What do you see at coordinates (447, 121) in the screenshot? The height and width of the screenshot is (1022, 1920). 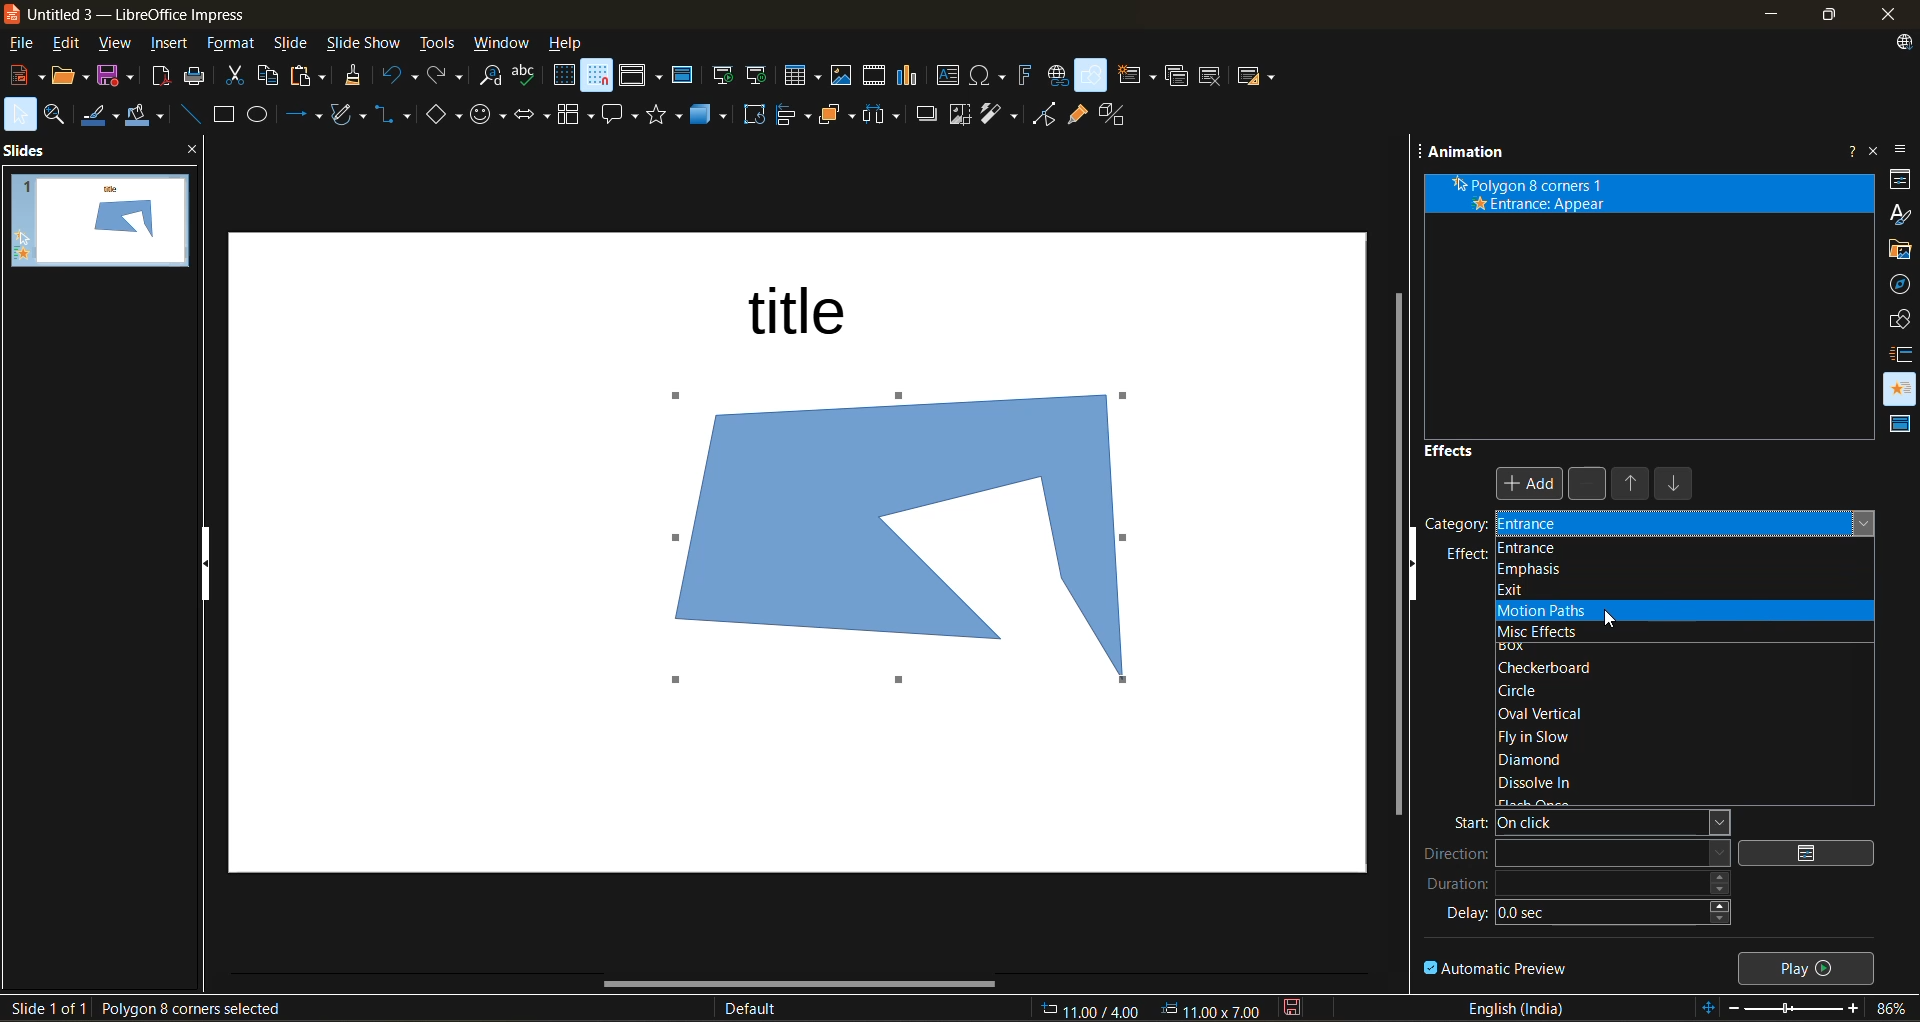 I see `basic shapes` at bounding box center [447, 121].